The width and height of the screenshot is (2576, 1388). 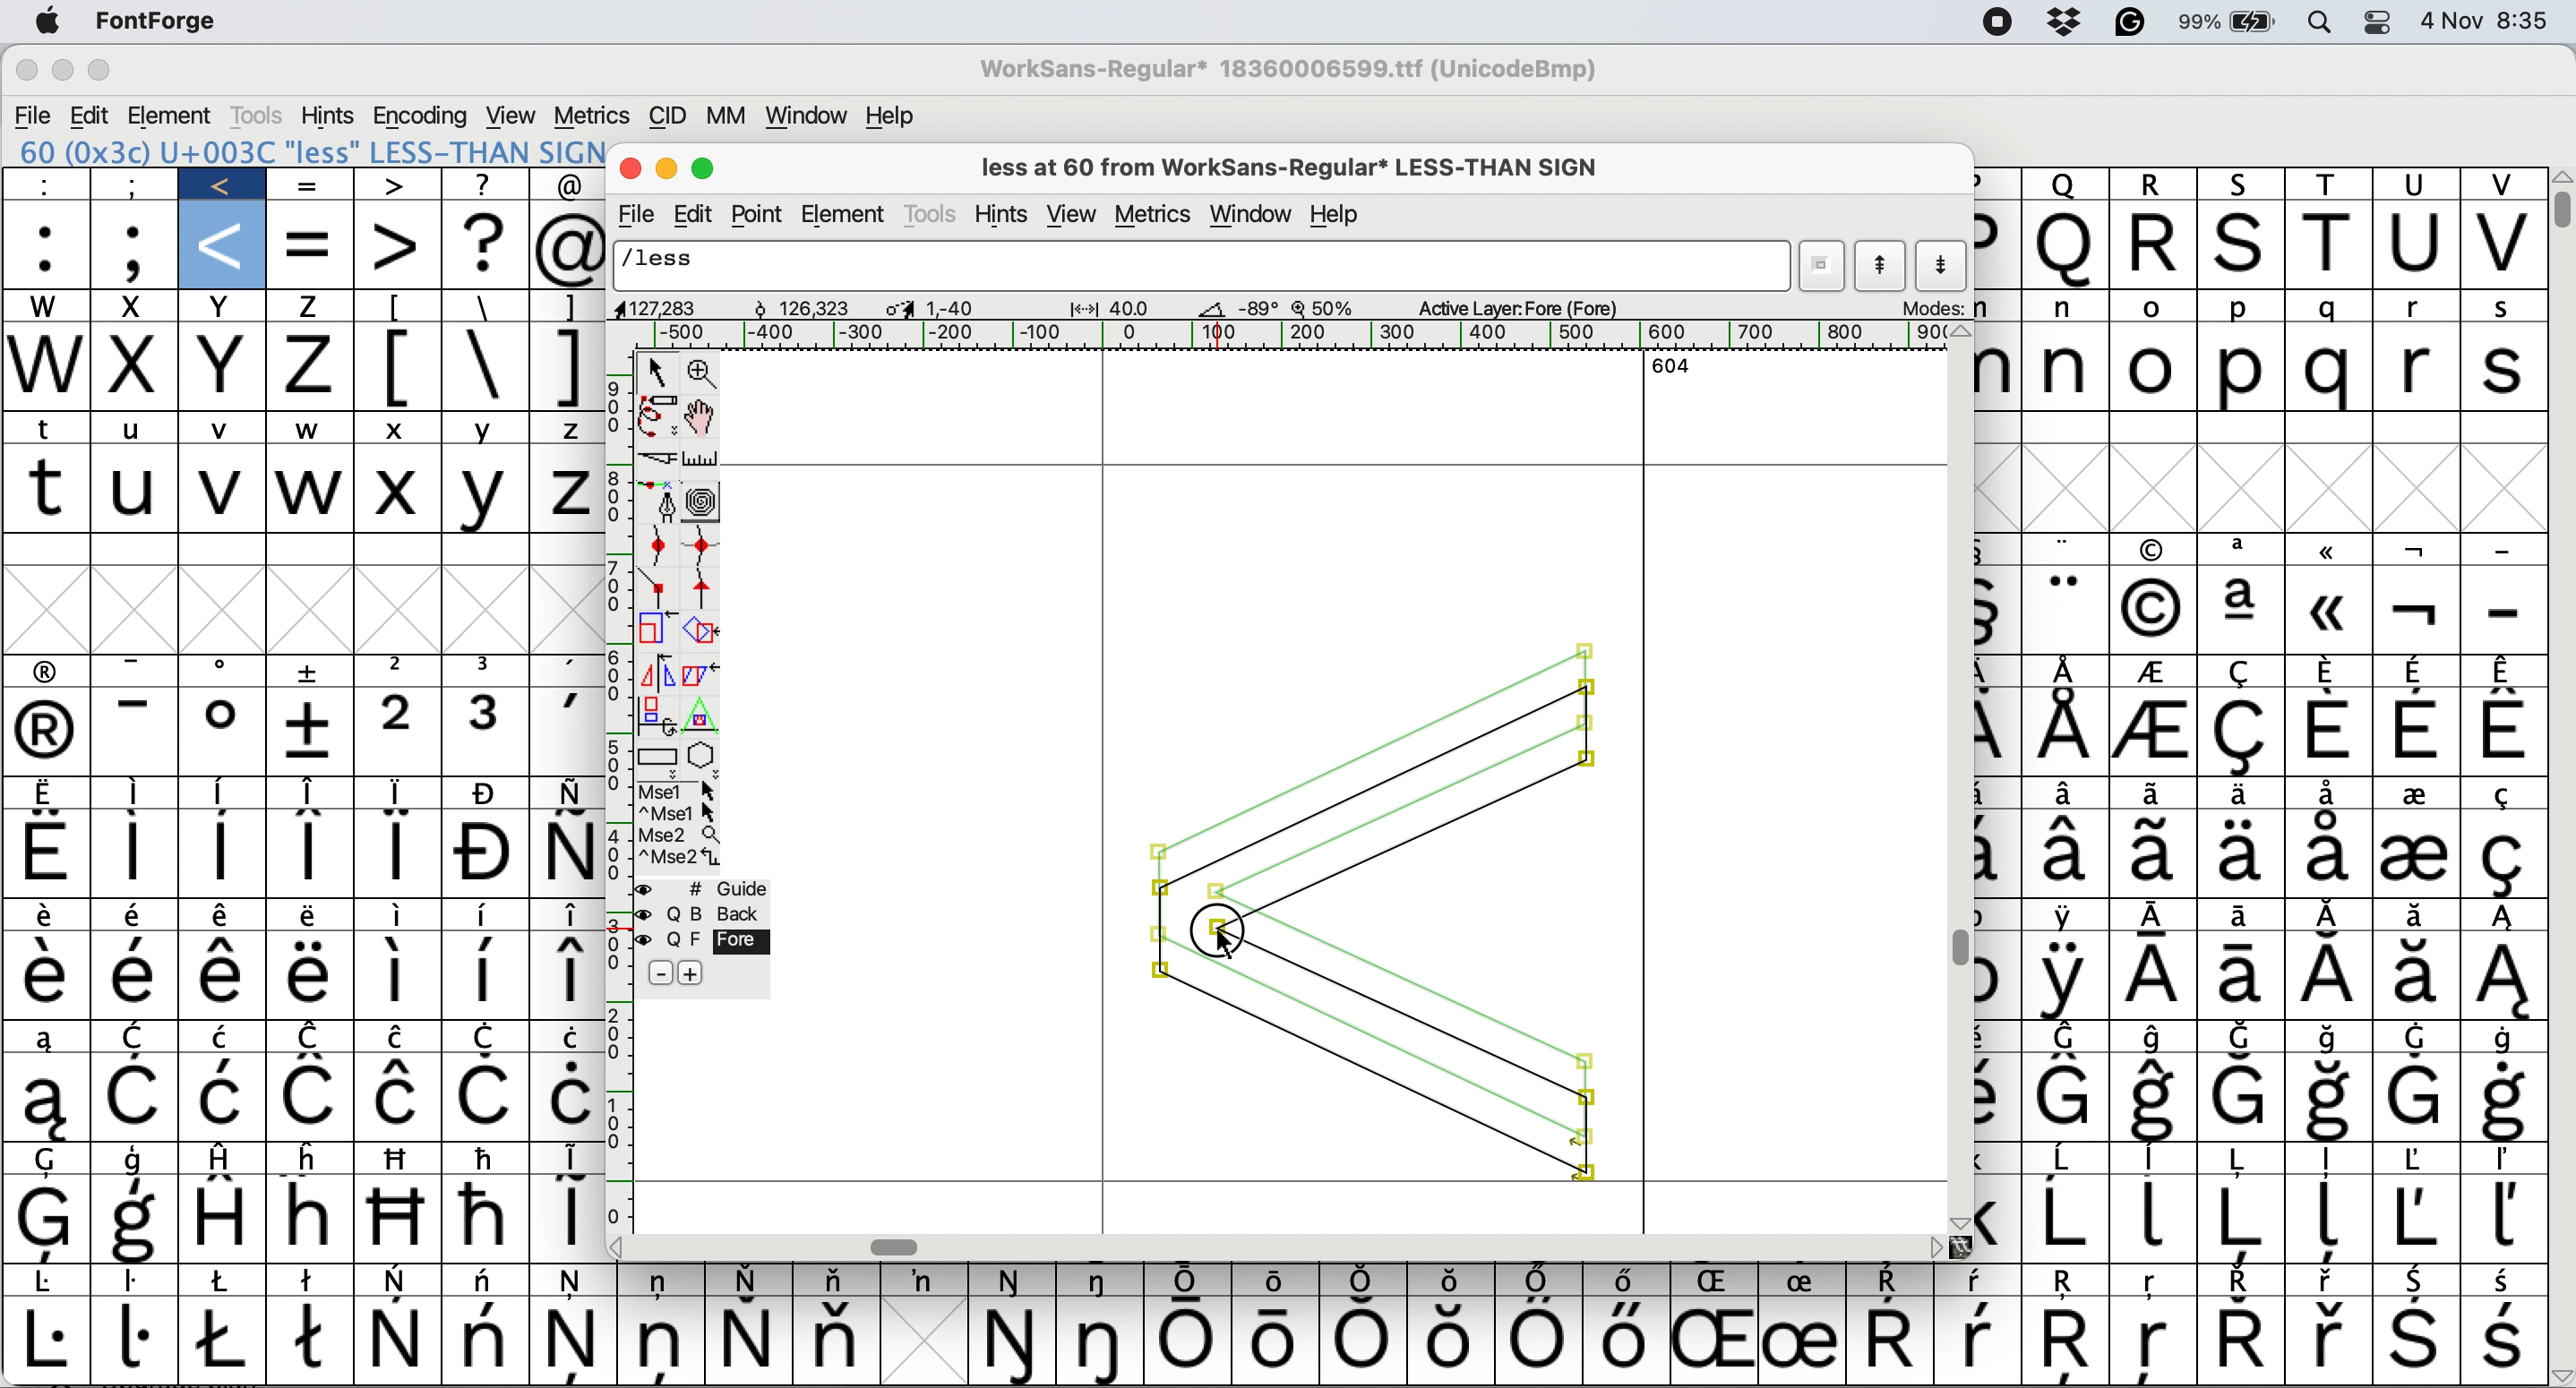 I want to click on hints, so click(x=1001, y=214).